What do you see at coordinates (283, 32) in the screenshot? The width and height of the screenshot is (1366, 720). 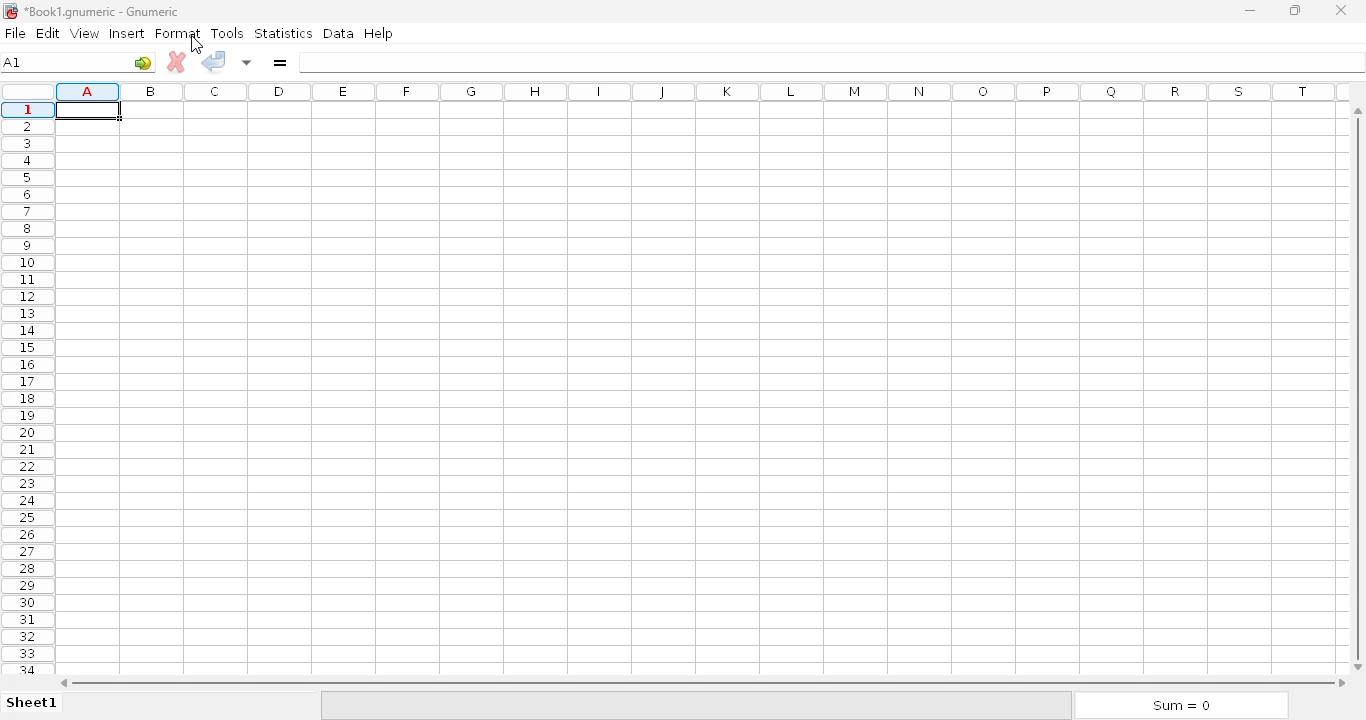 I see `statistics` at bounding box center [283, 32].